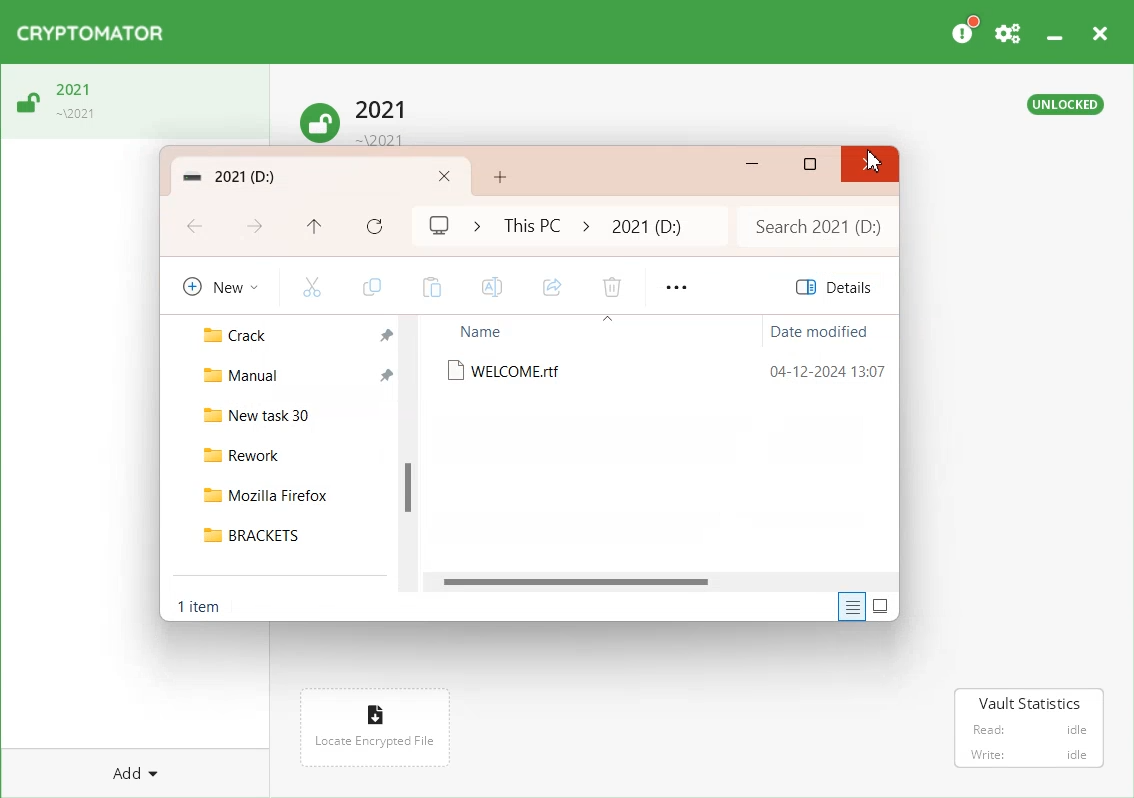 The height and width of the screenshot is (798, 1134). I want to click on Preferences, so click(1009, 30).